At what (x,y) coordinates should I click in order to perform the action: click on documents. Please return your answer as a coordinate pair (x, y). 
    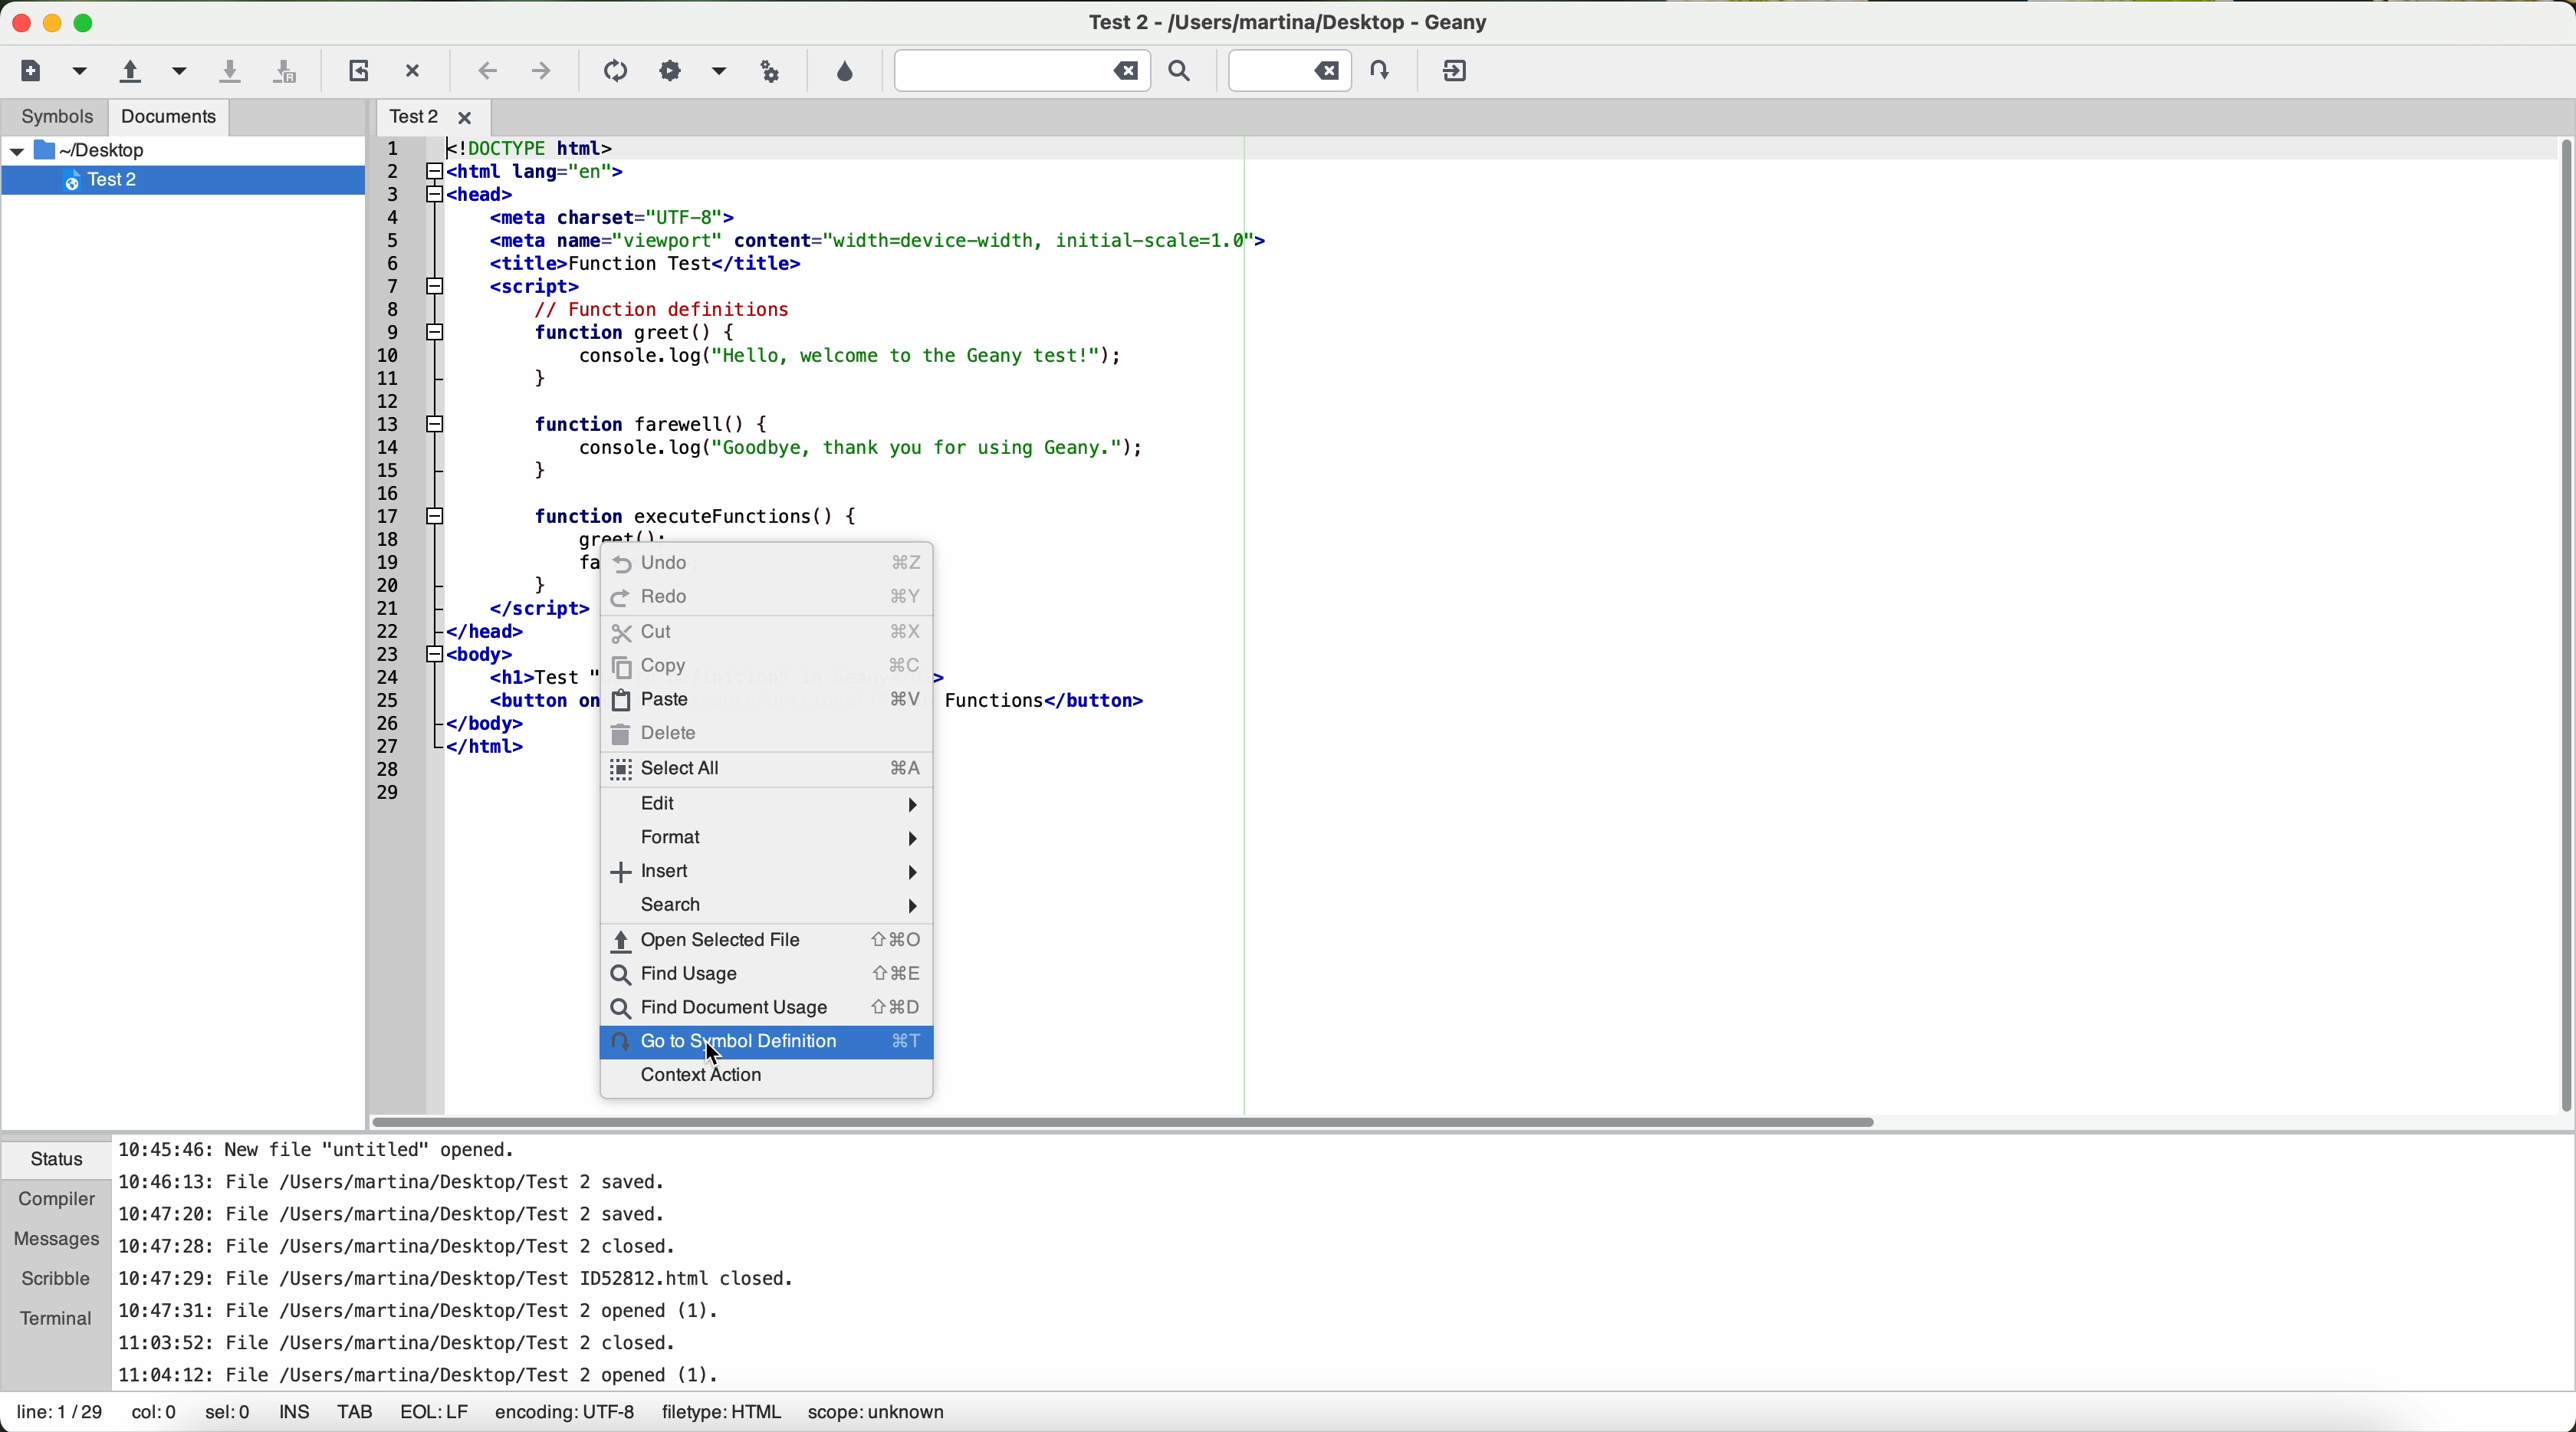
    Looking at the image, I should click on (169, 117).